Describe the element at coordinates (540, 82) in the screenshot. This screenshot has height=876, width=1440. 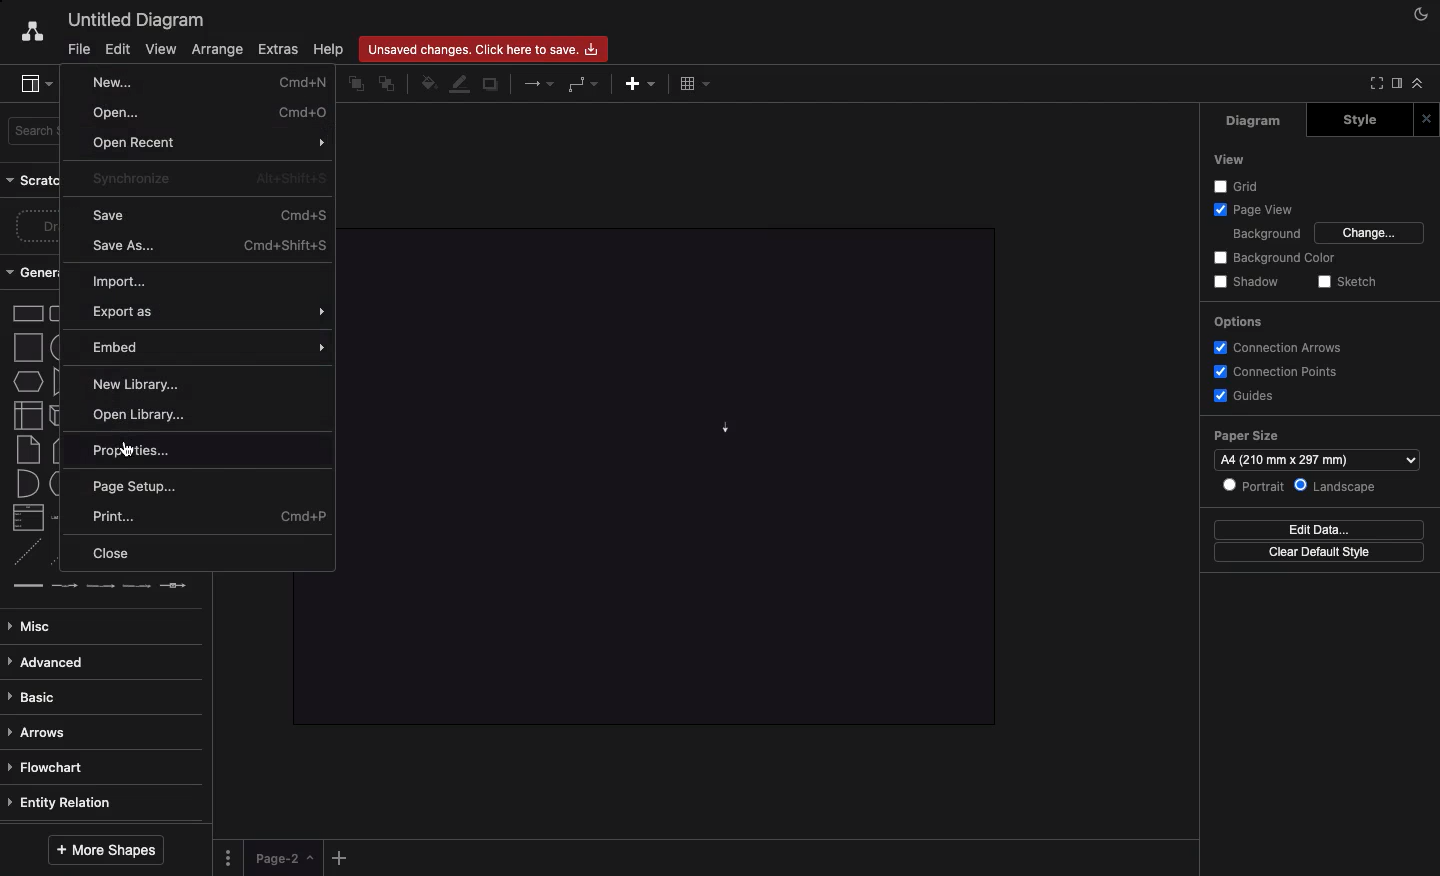
I see `Arrows` at that location.